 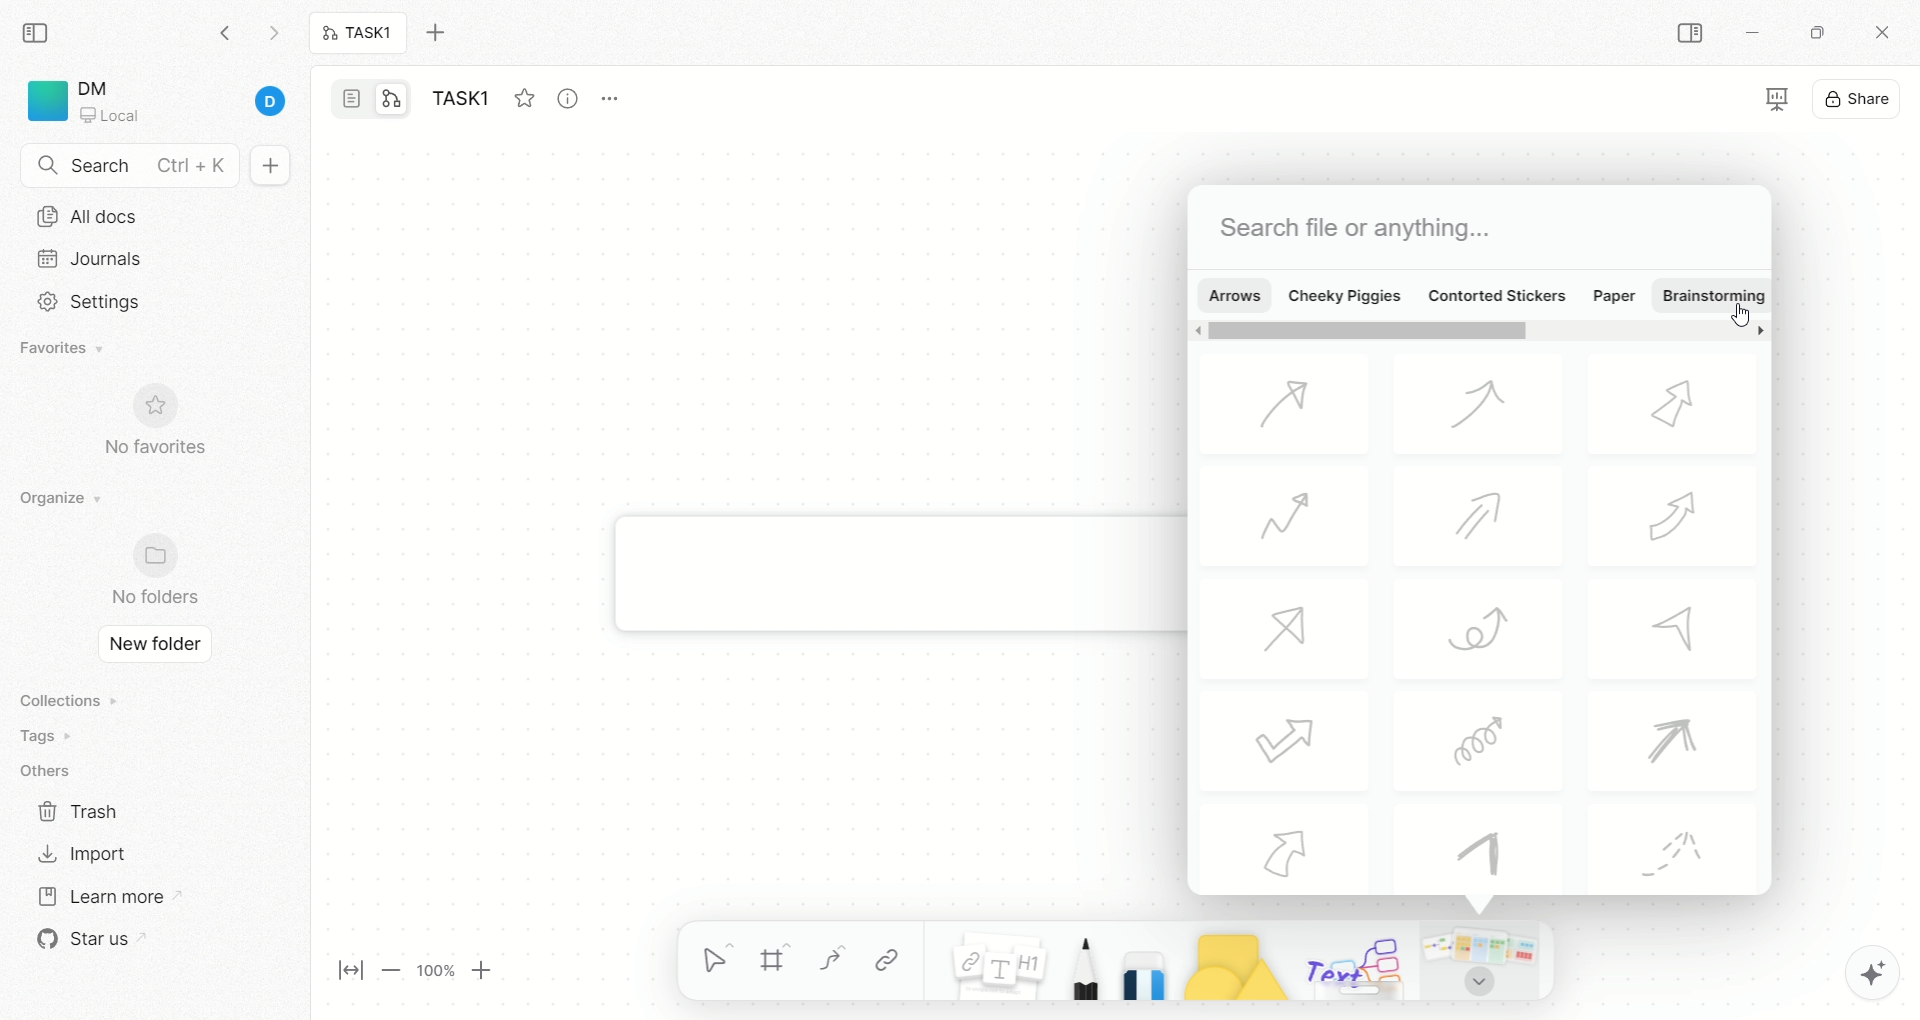 I want to click on star us, so click(x=85, y=939).